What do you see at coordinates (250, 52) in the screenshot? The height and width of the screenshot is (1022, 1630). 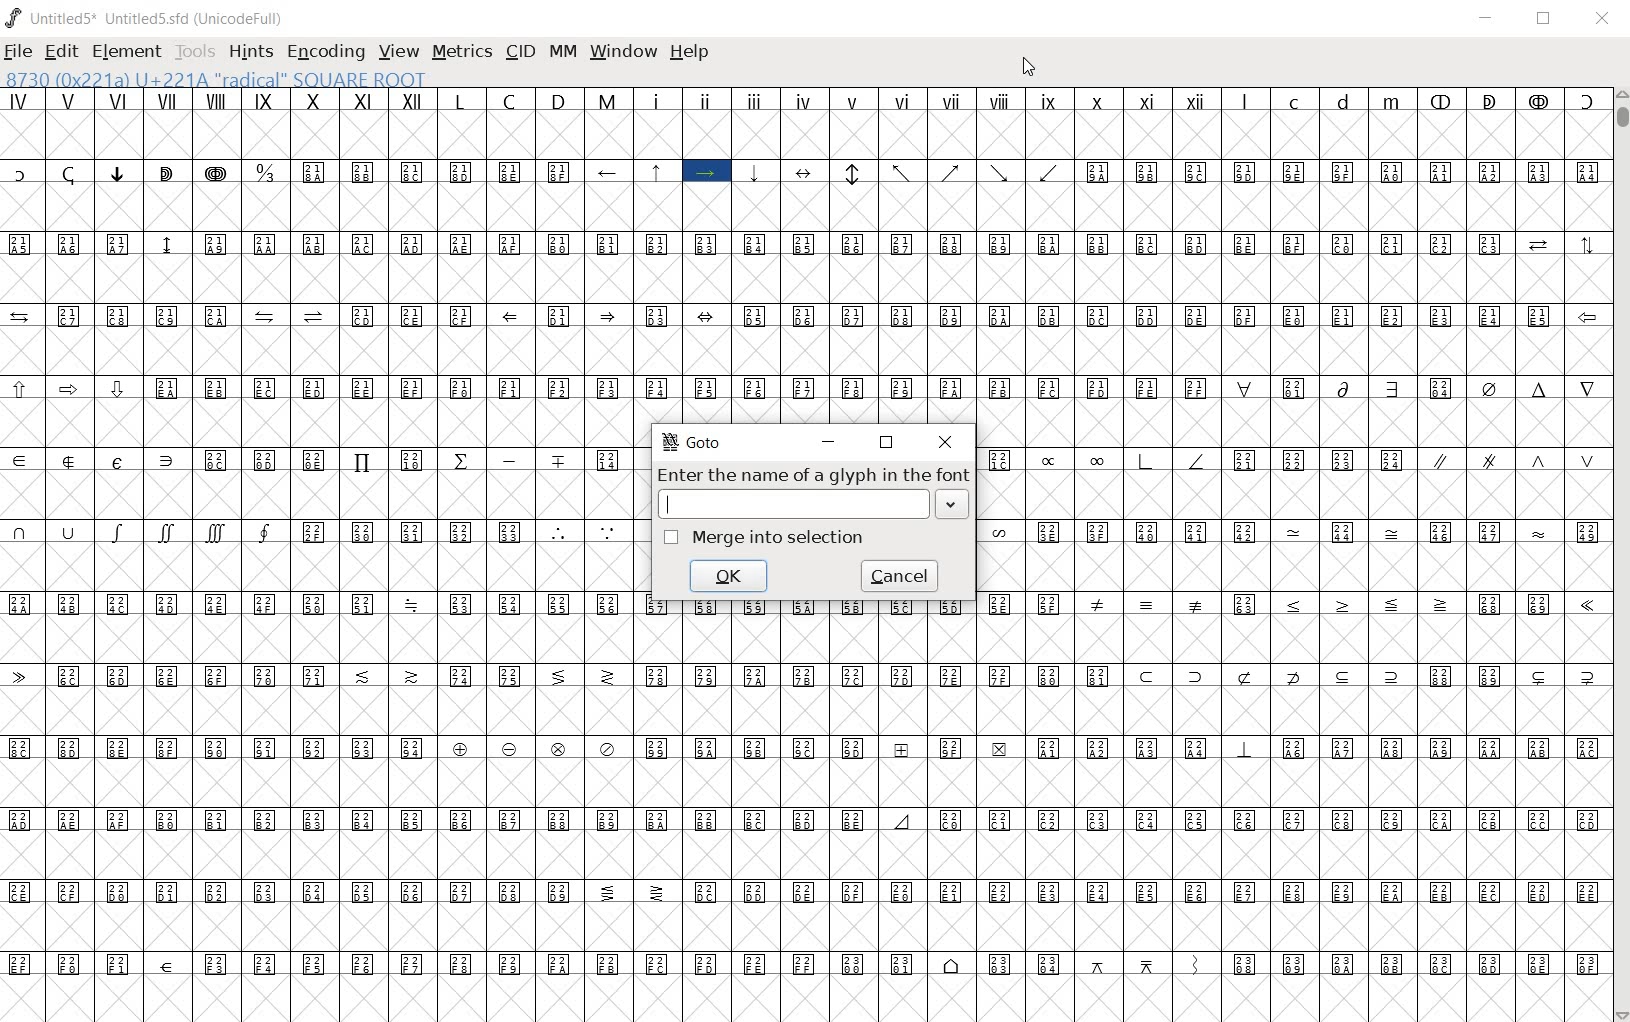 I see `HINTS` at bounding box center [250, 52].